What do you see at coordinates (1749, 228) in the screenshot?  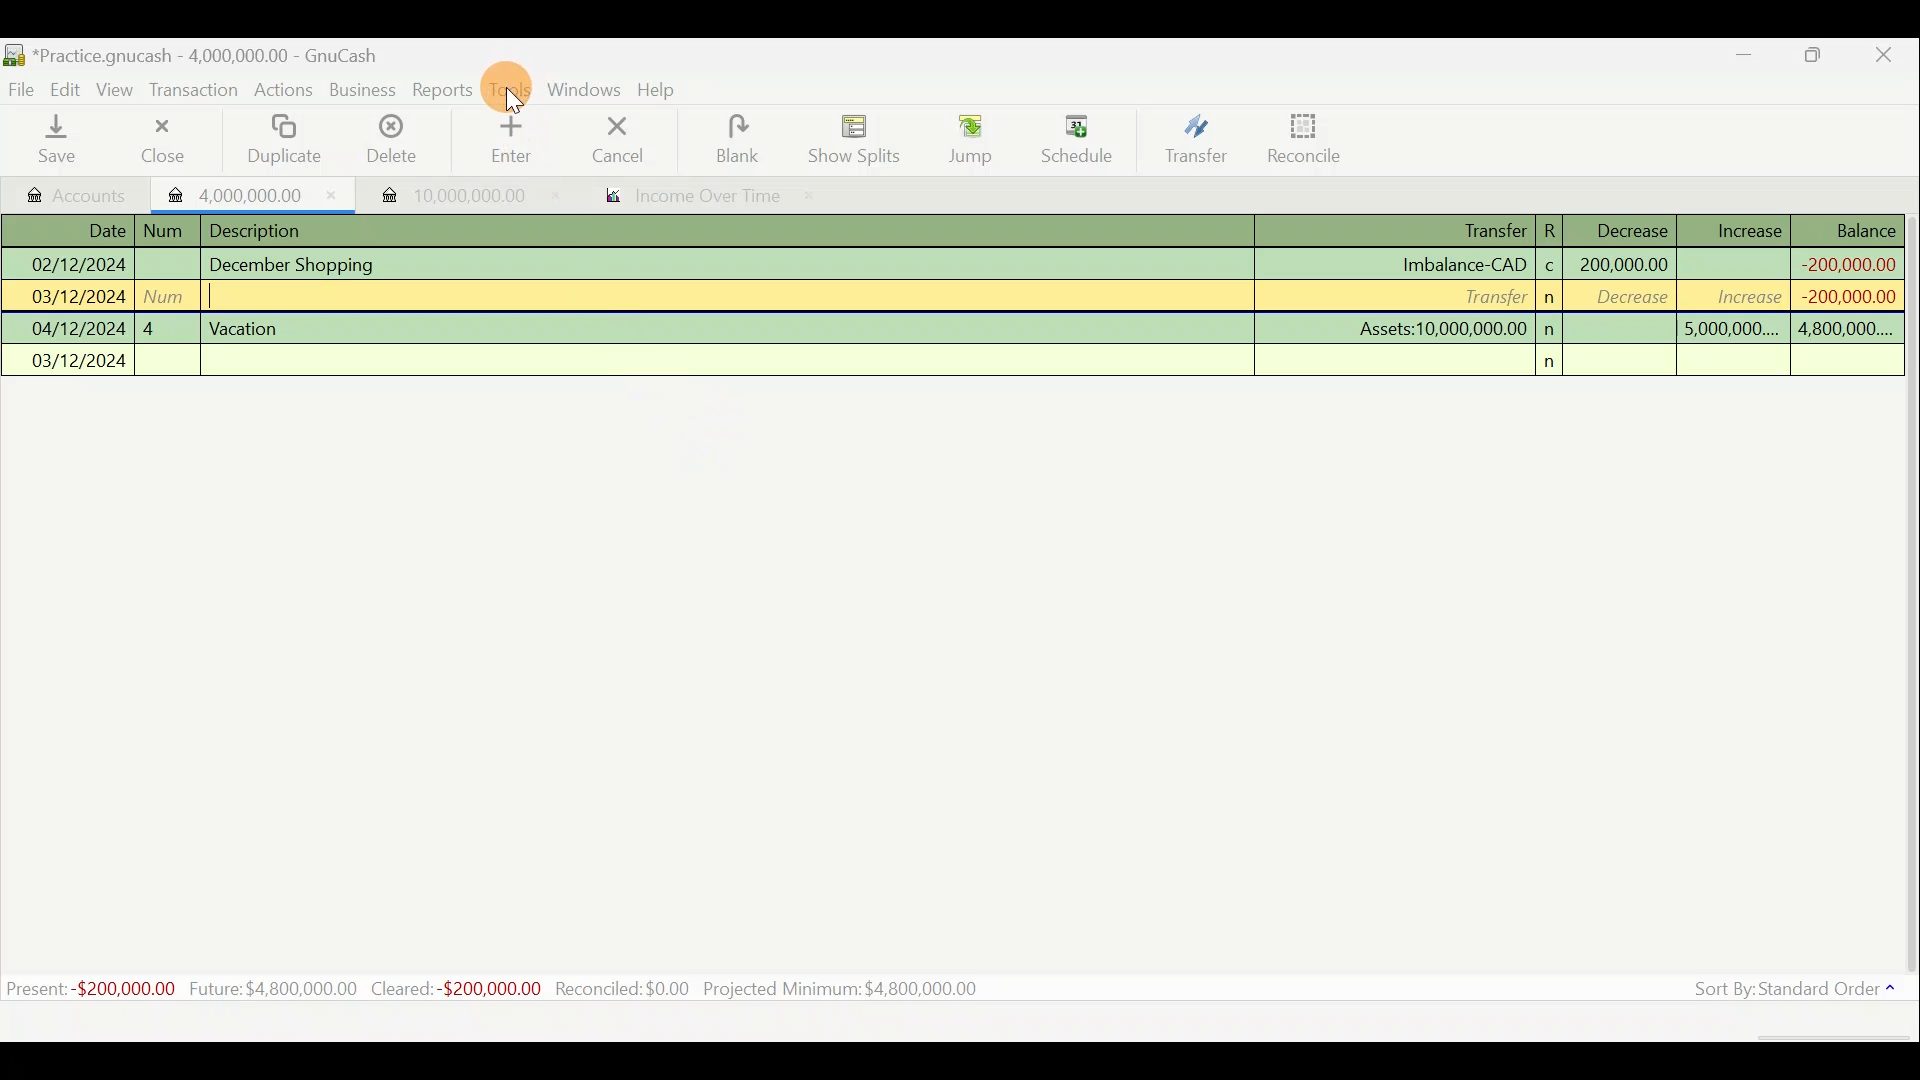 I see `Increase` at bounding box center [1749, 228].